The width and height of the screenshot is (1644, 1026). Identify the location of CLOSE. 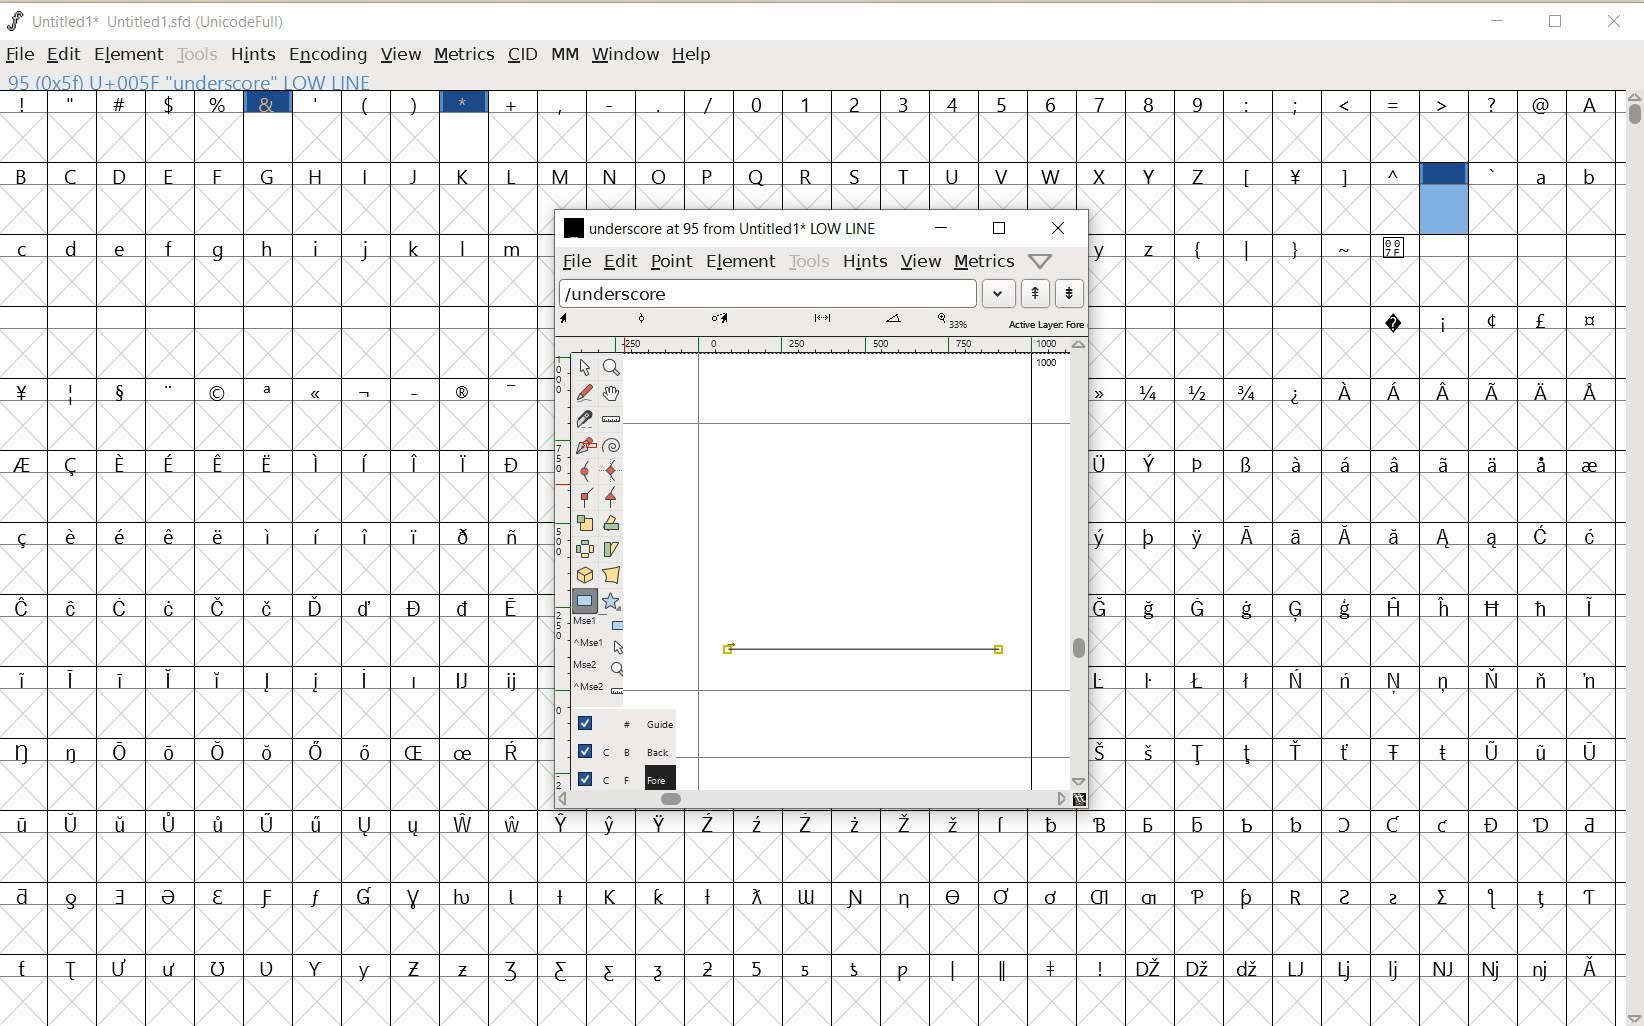
(1059, 228).